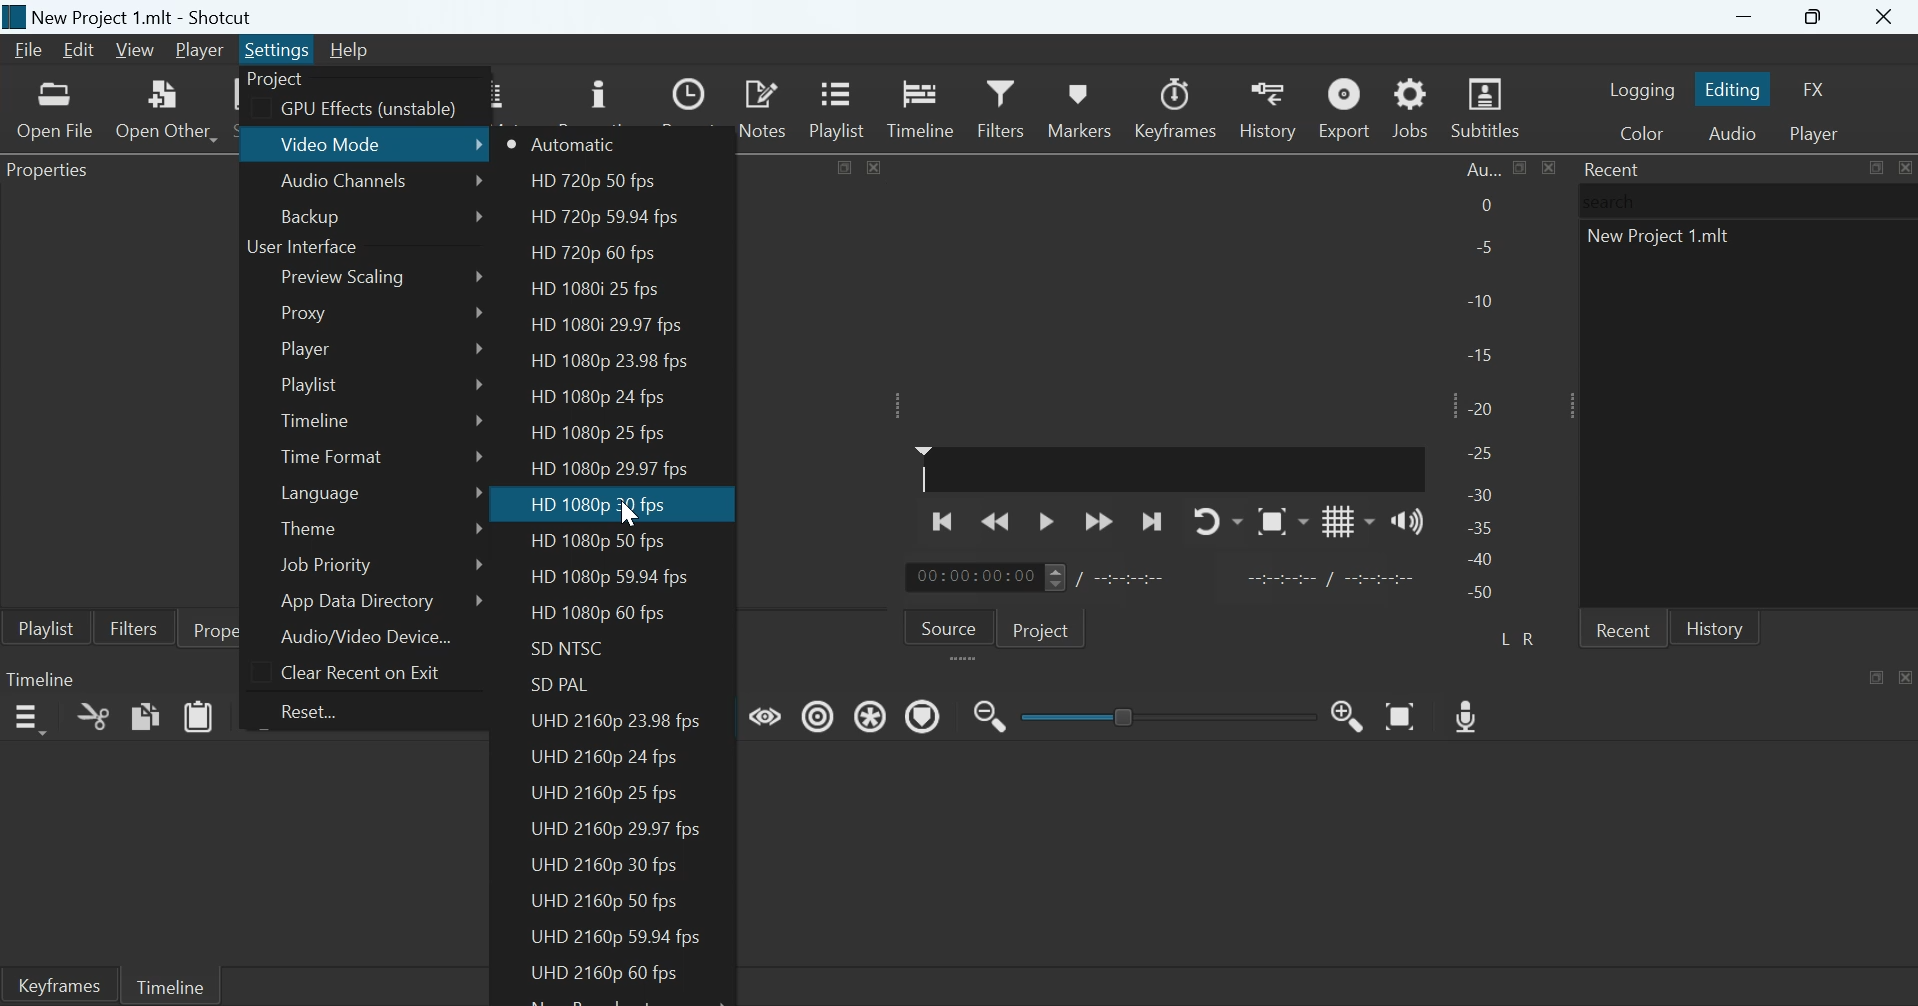 Image resolution: width=1918 pixels, height=1006 pixels. I want to click on Settings, so click(277, 49).